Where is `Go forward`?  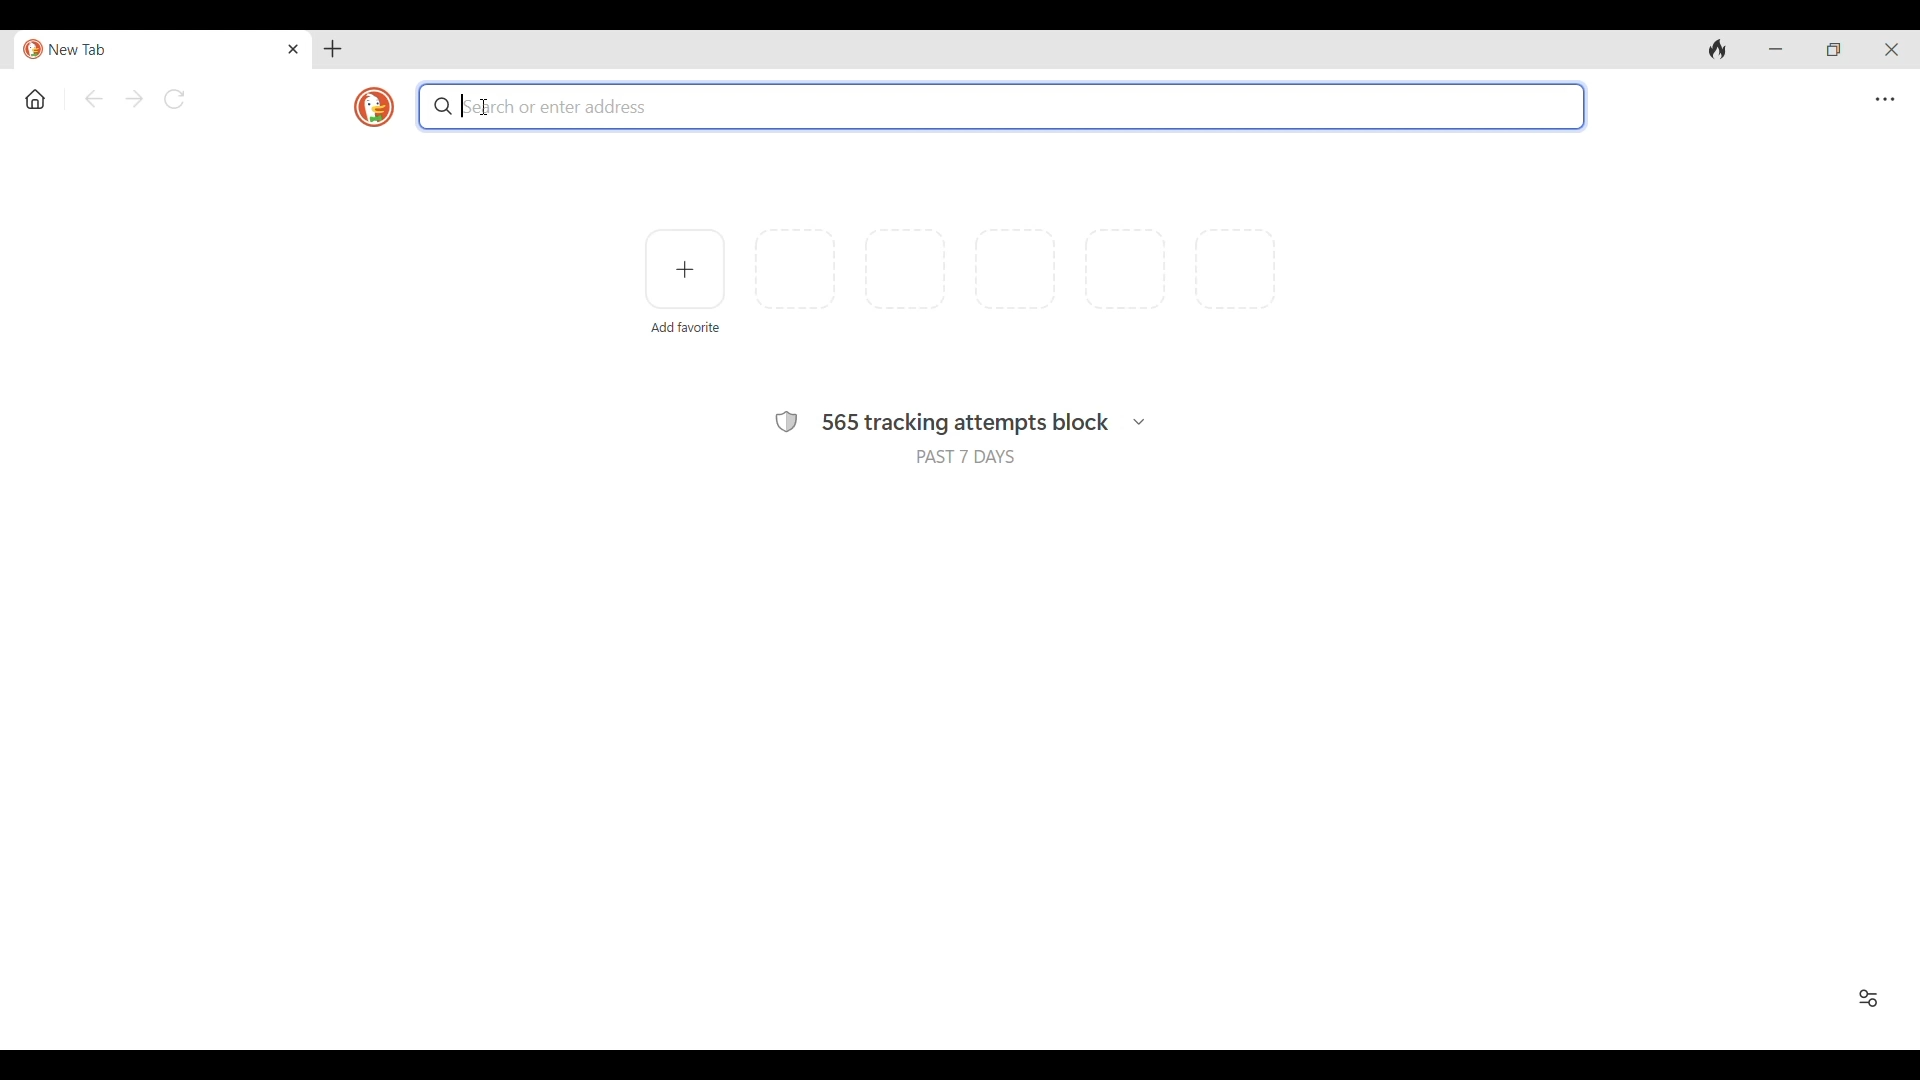
Go forward is located at coordinates (135, 99).